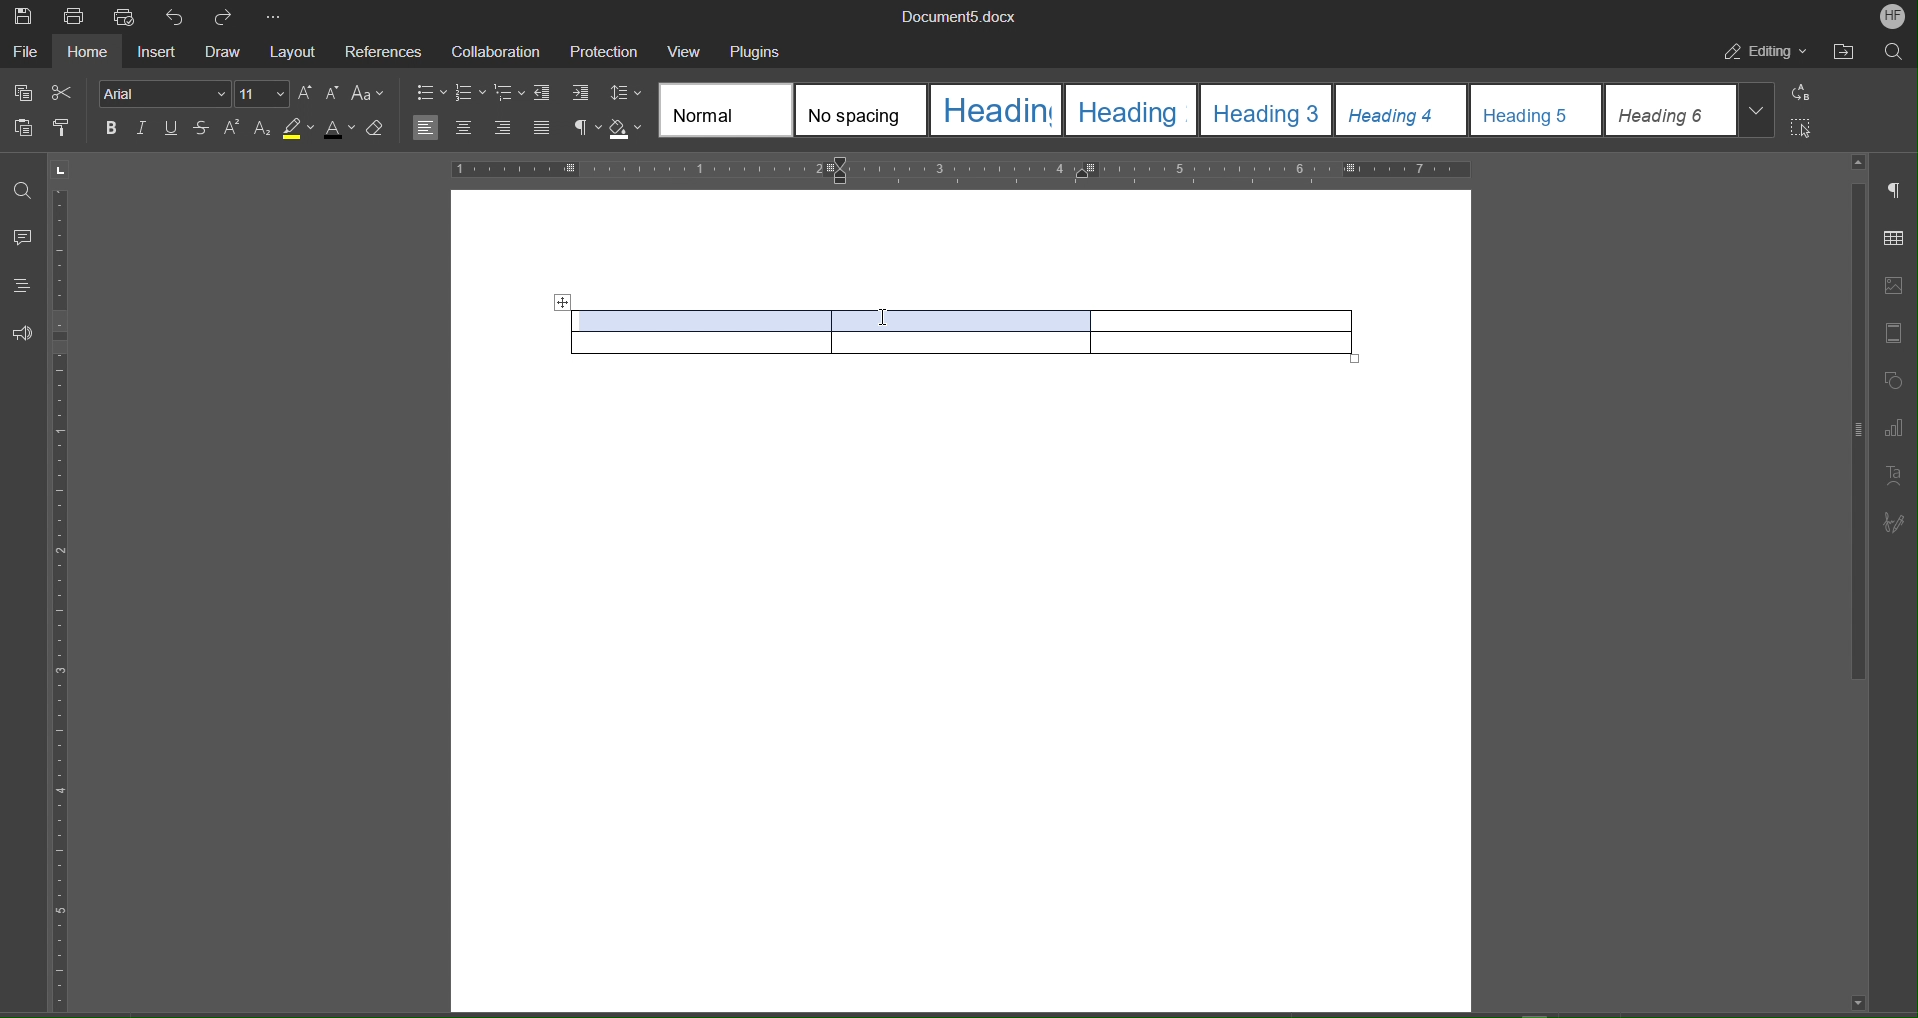 The height and width of the screenshot is (1018, 1918). What do you see at coordinates (1134, 111) in the screenshot?
I see `heading 2` at bounding box center [1134, 111].